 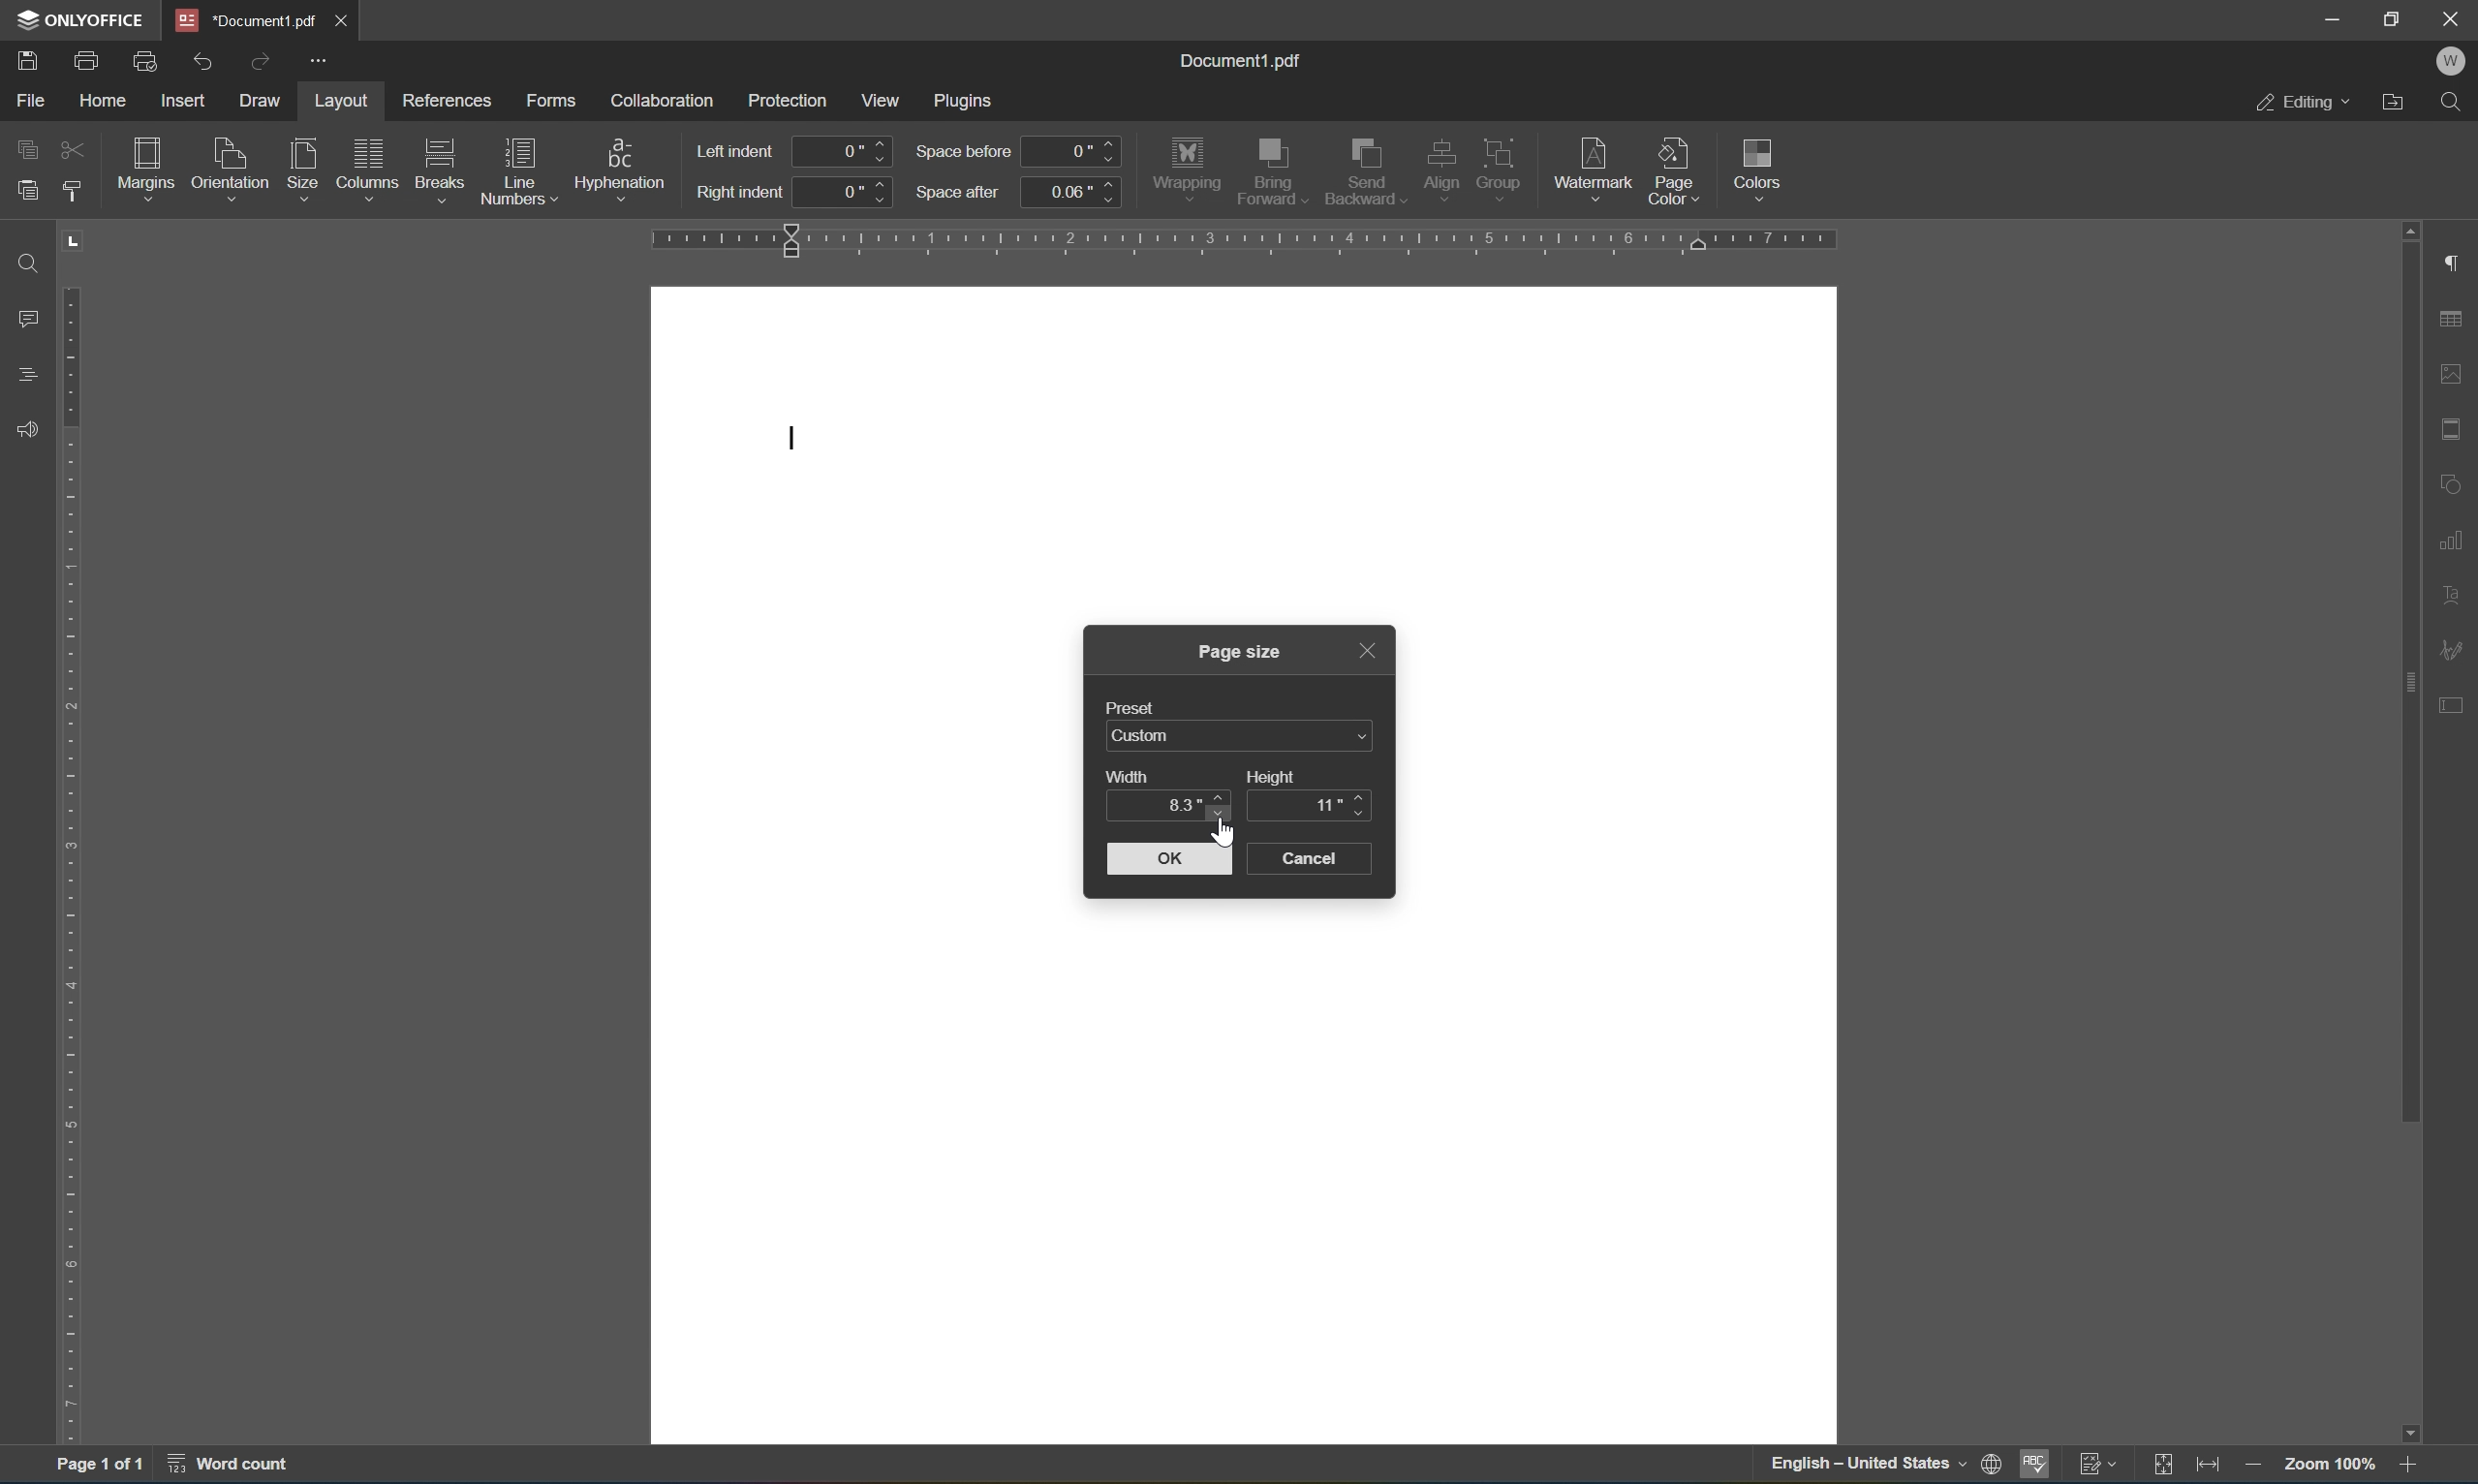 What do you see at coordinates (208, 57) in the screenshot?
I see `undo` at bounding box center [208, 57].